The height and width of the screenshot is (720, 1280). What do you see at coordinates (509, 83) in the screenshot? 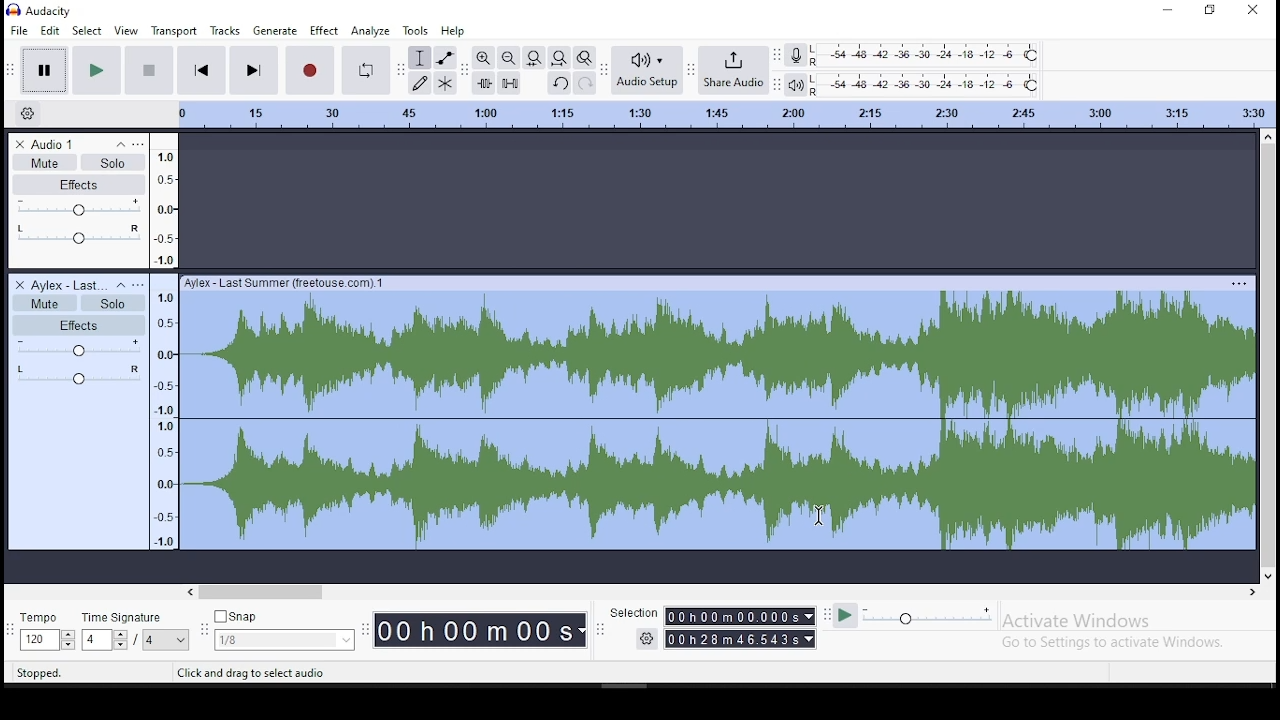
I see `silence selected audio` at bounding box center [509, 83].